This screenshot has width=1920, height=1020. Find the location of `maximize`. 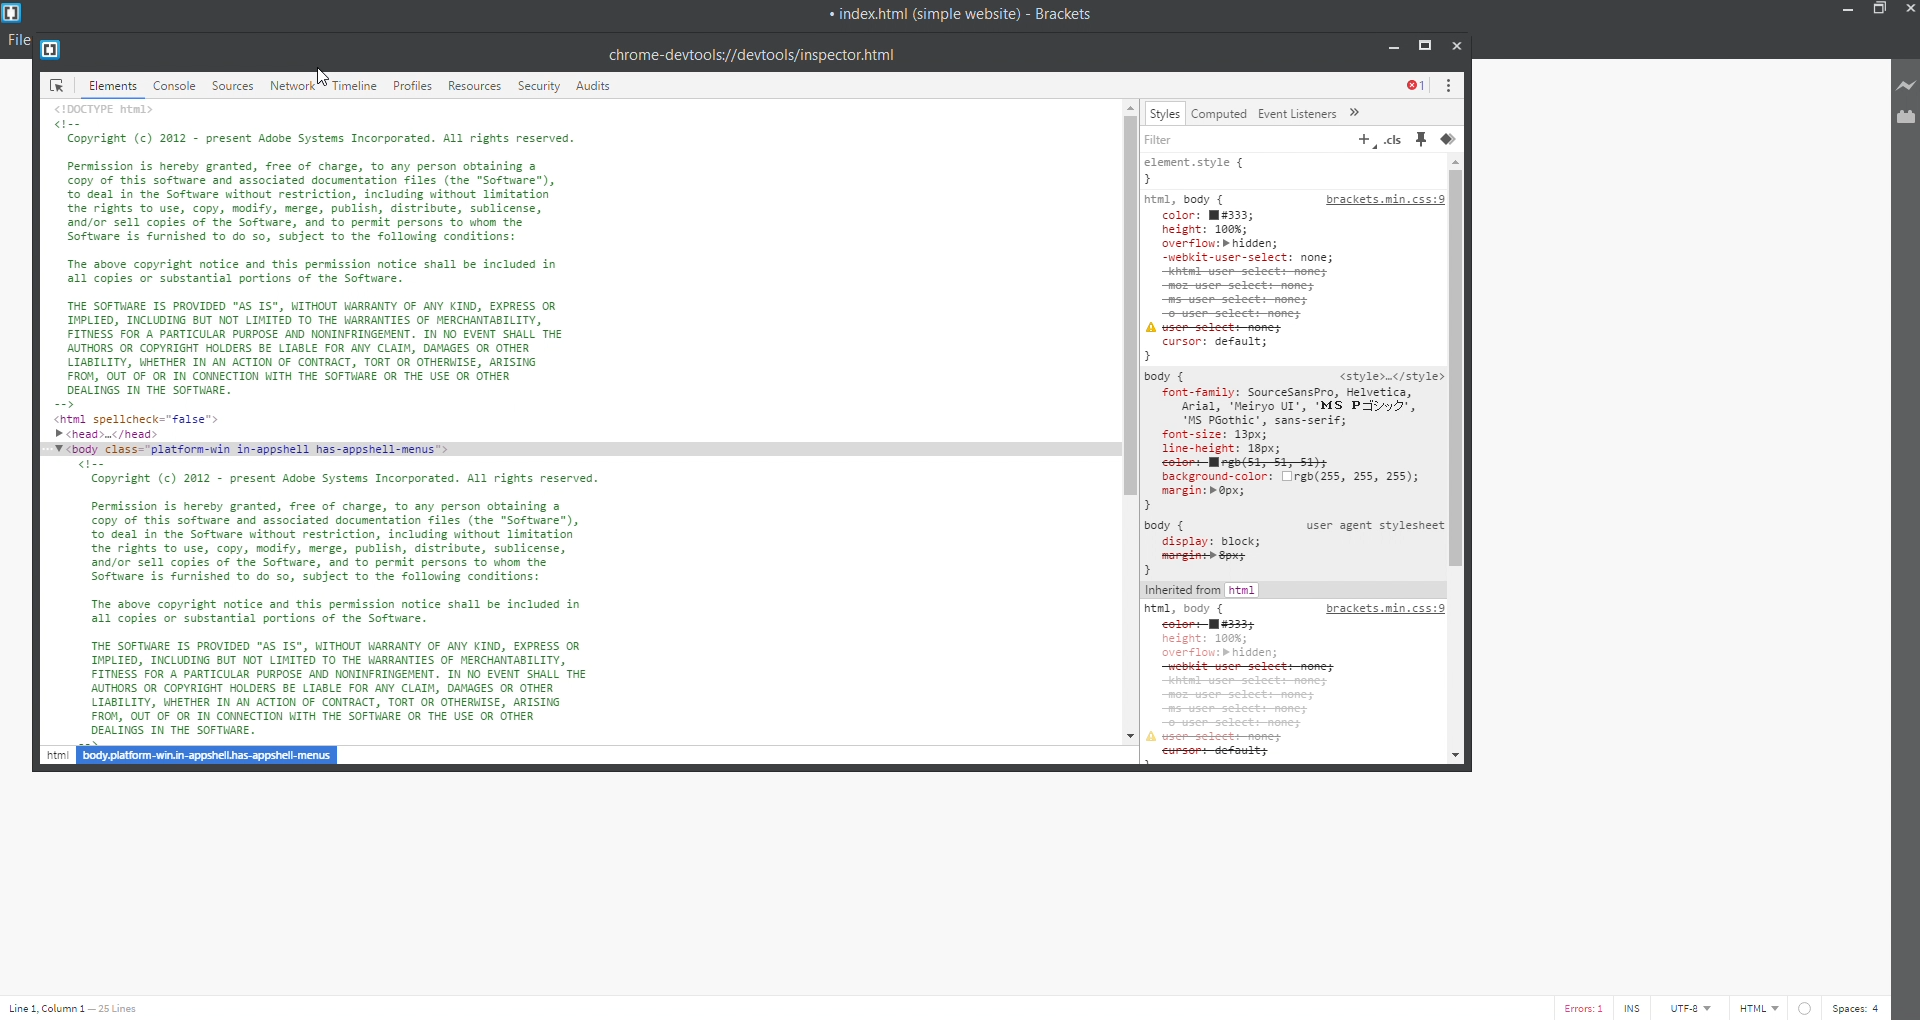

maximize is located at coordinates (1425, 47).